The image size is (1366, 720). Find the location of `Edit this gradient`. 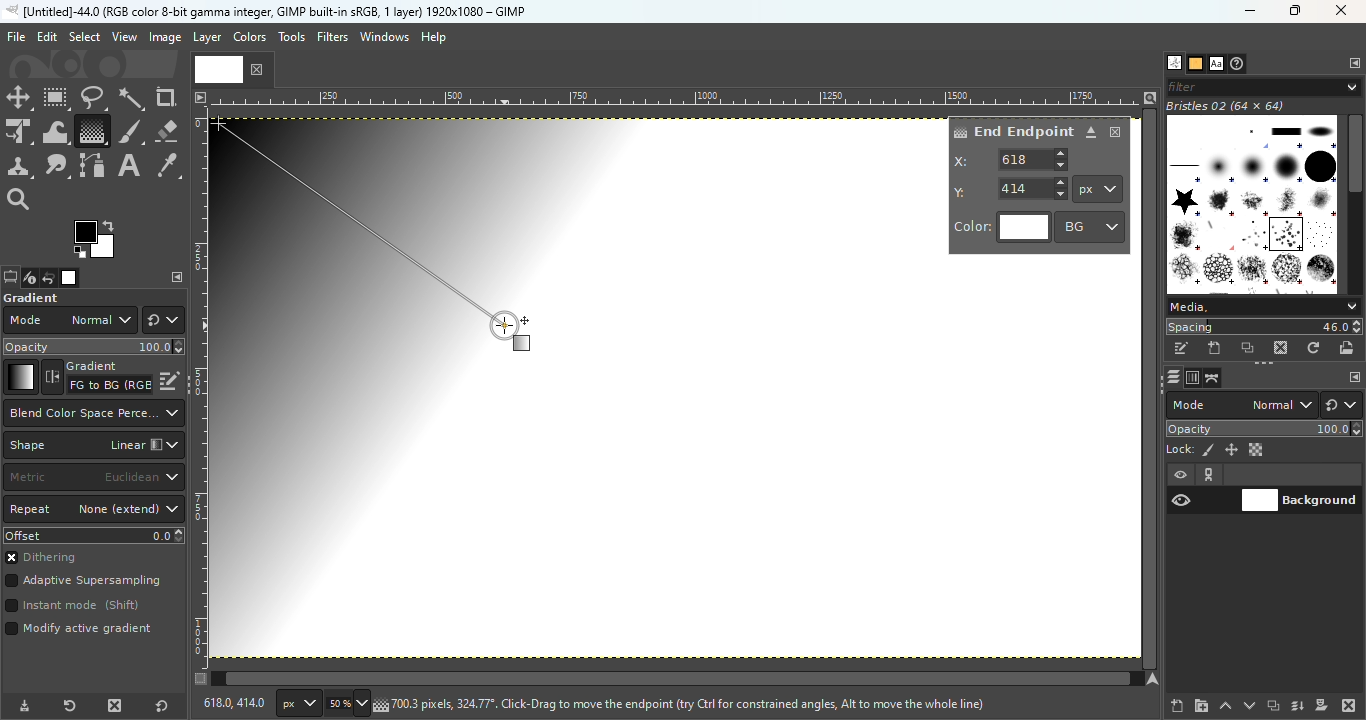

Edit this gradient is located at coordinates (170, 379).